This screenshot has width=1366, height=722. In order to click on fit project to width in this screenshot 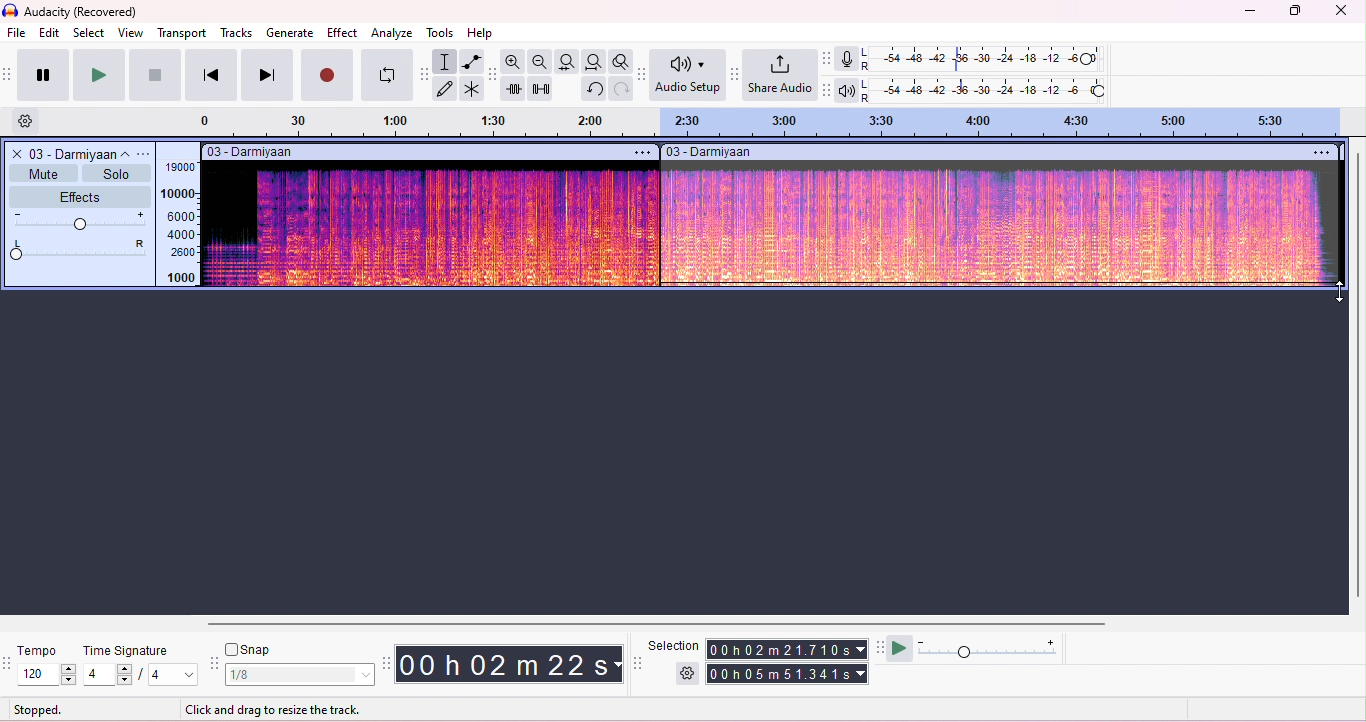, I will do `click(593, 61)`.